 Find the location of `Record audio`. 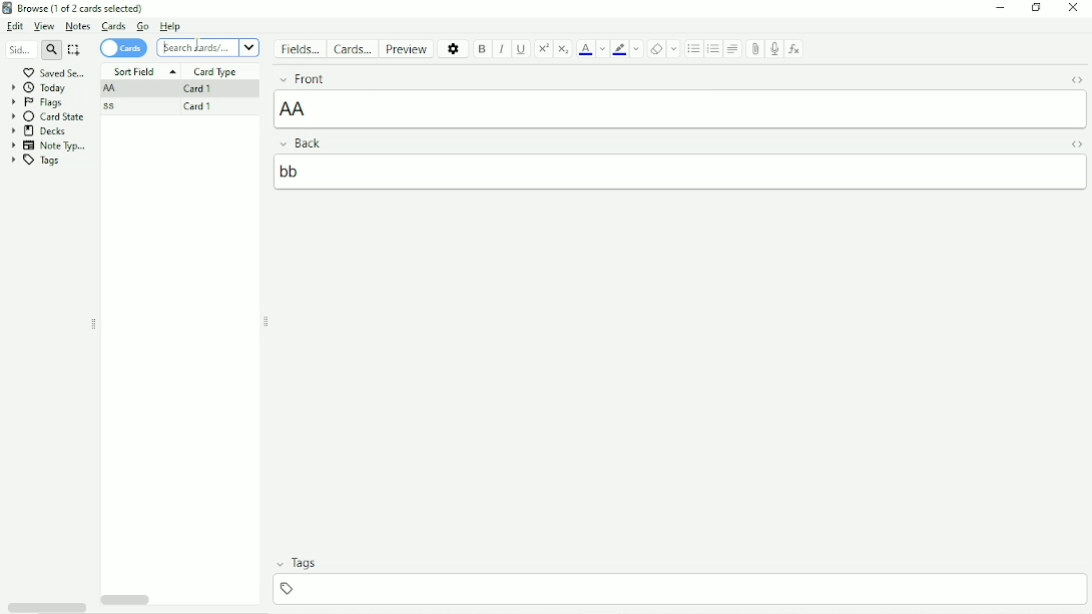

Record audio is located at coordinates (775, 49).